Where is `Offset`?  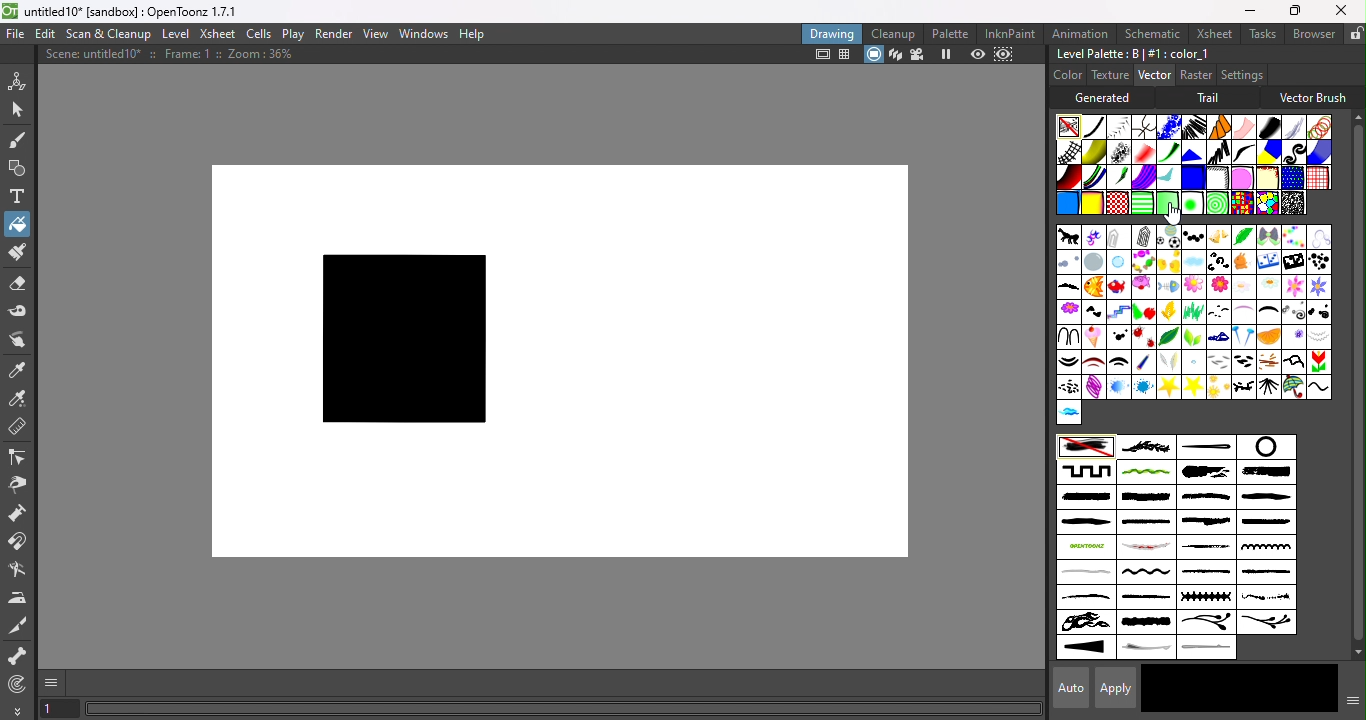 Offset is located at coordinates (1192, 178).